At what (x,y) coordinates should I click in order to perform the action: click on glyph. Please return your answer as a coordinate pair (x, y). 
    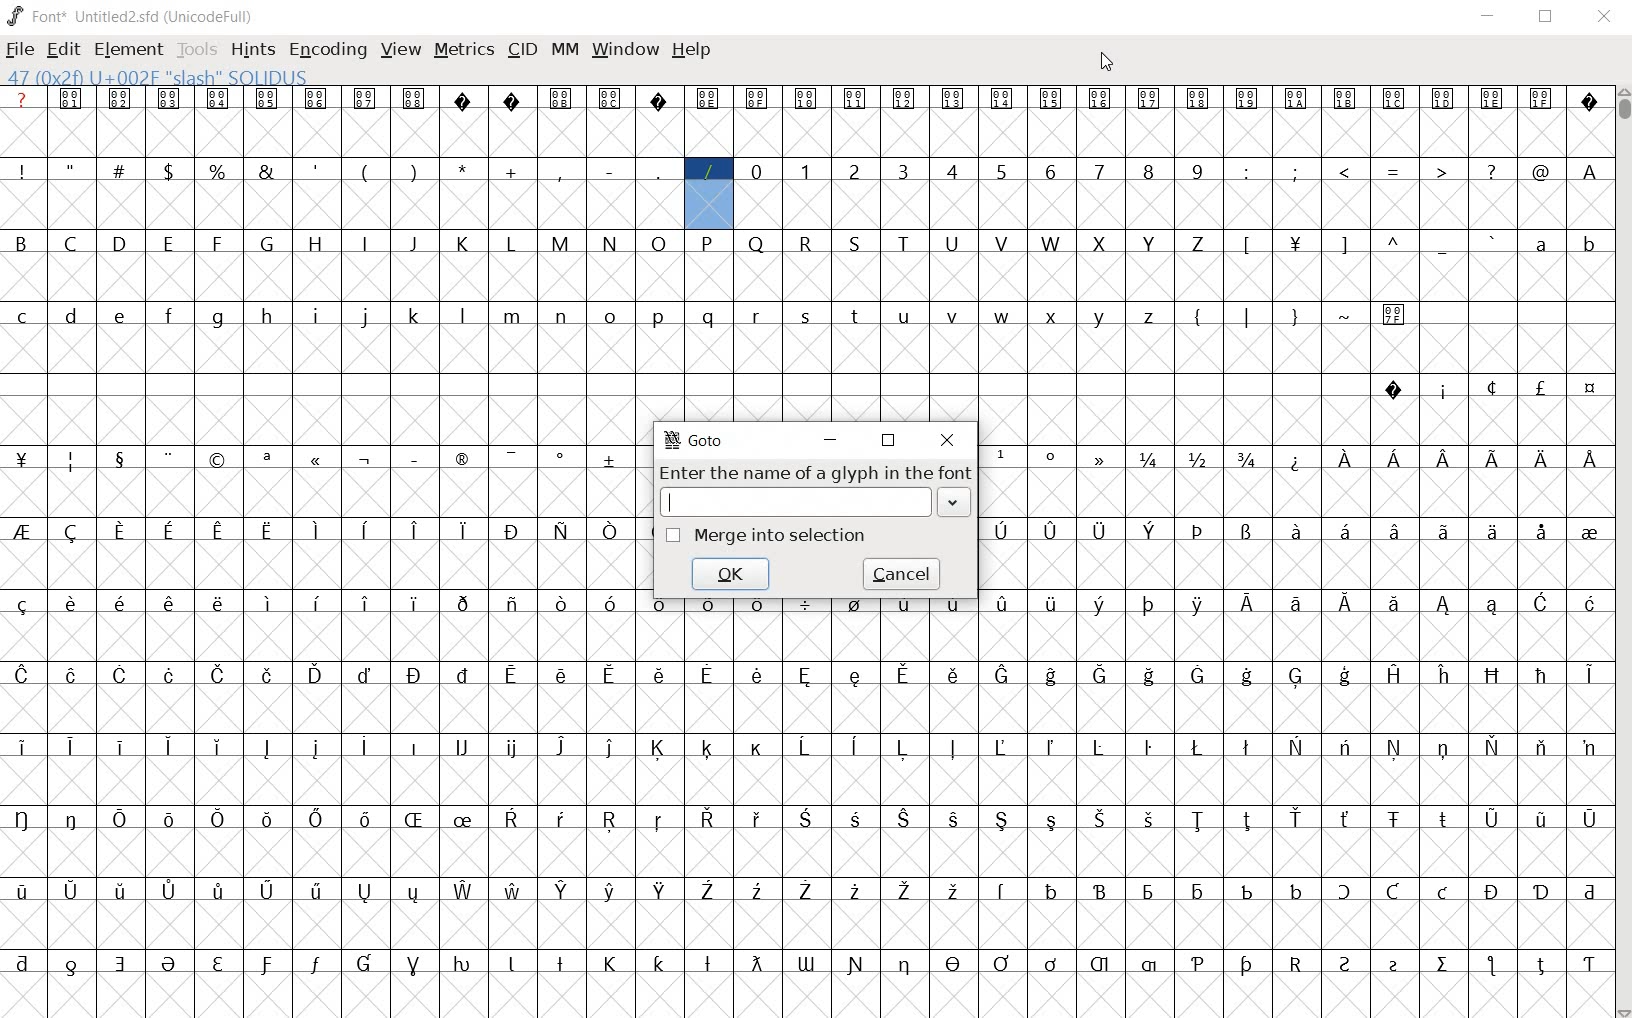
    Looking at the image, I should click on (23, 747).